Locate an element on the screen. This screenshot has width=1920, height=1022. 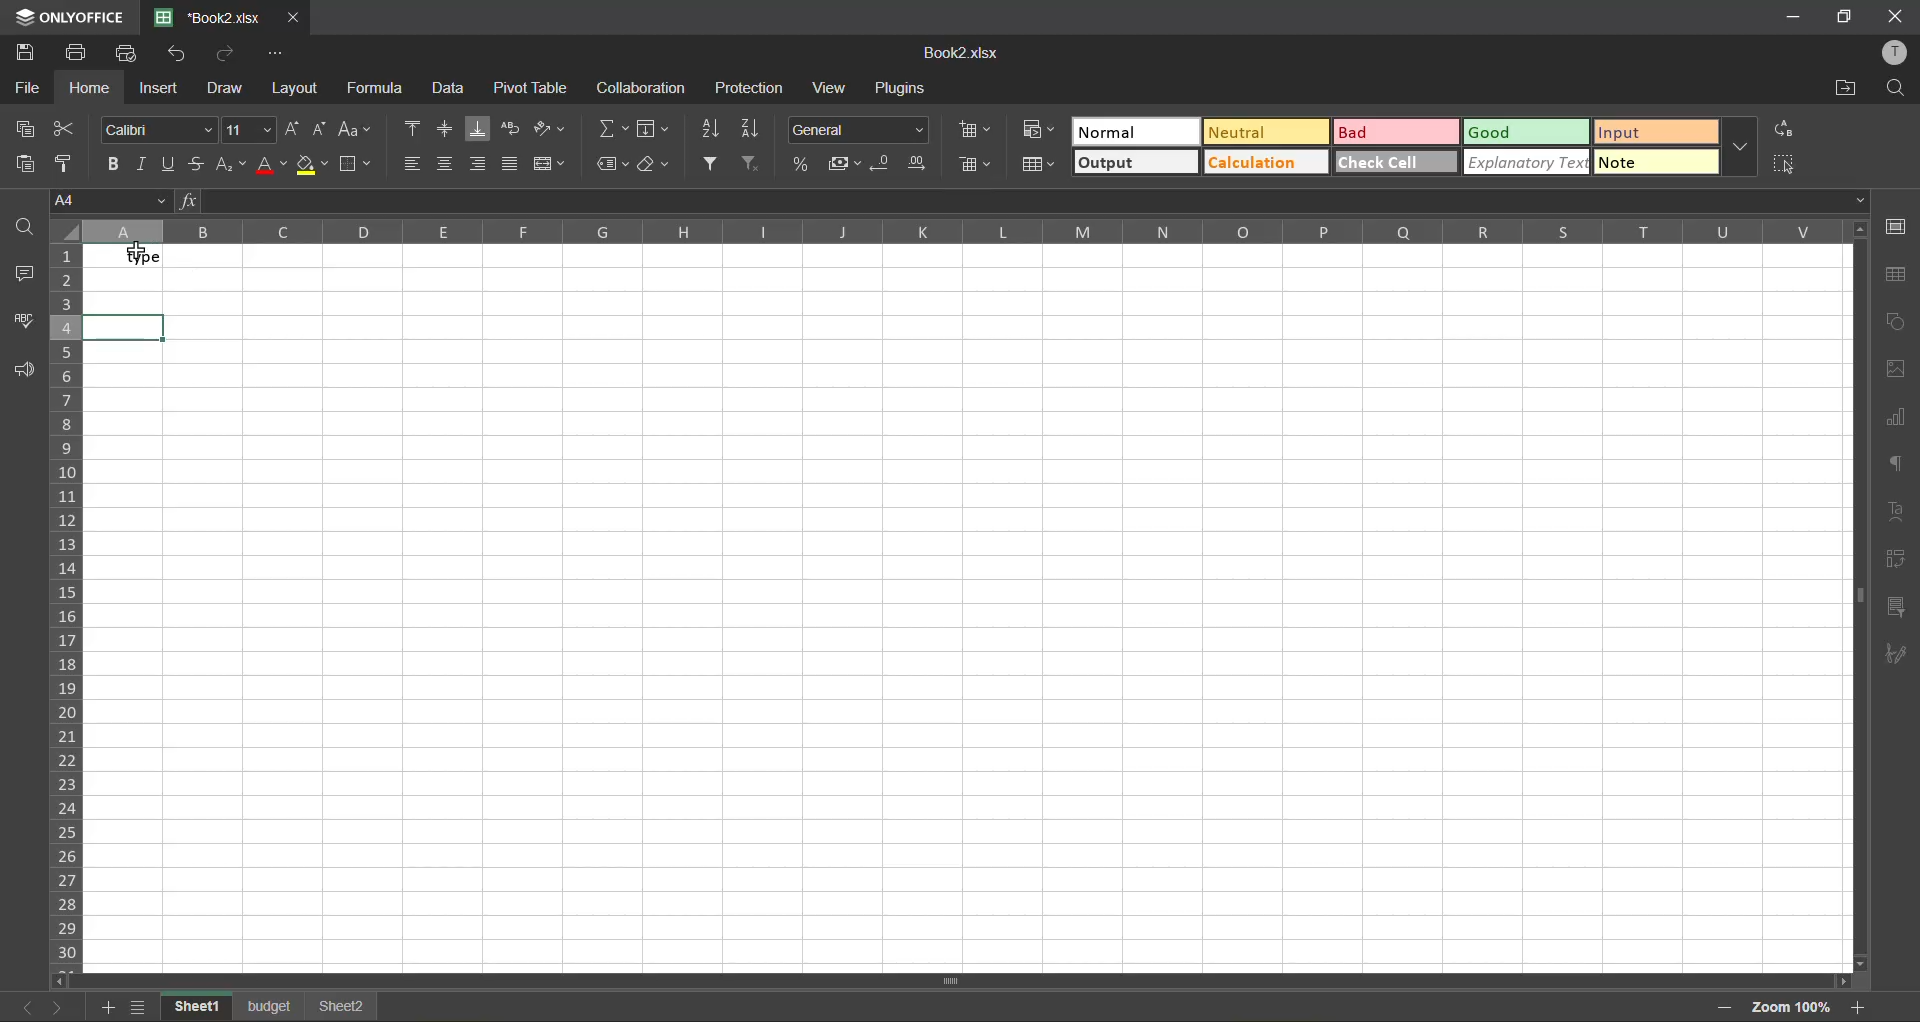
note is located at coordinates (1656, 163).